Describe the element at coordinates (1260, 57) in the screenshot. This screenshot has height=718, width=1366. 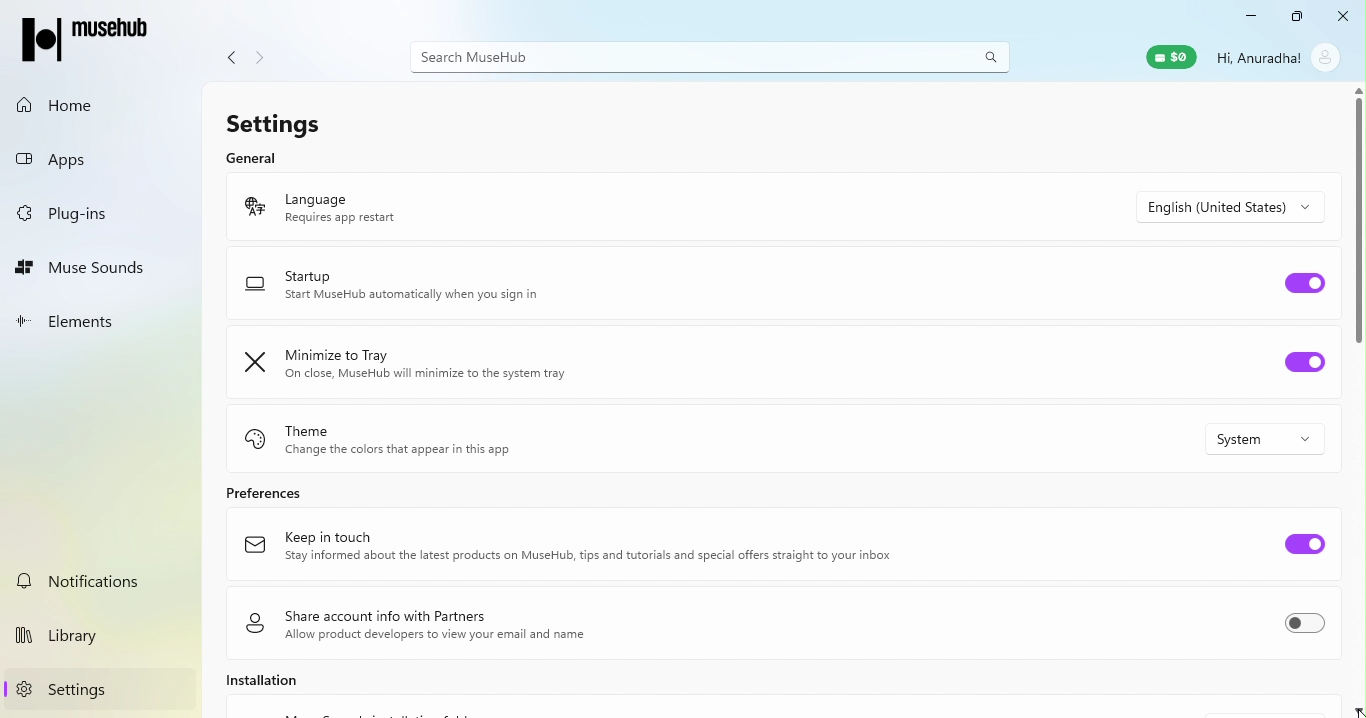
I see `Hi, Anuradha!` at that location.